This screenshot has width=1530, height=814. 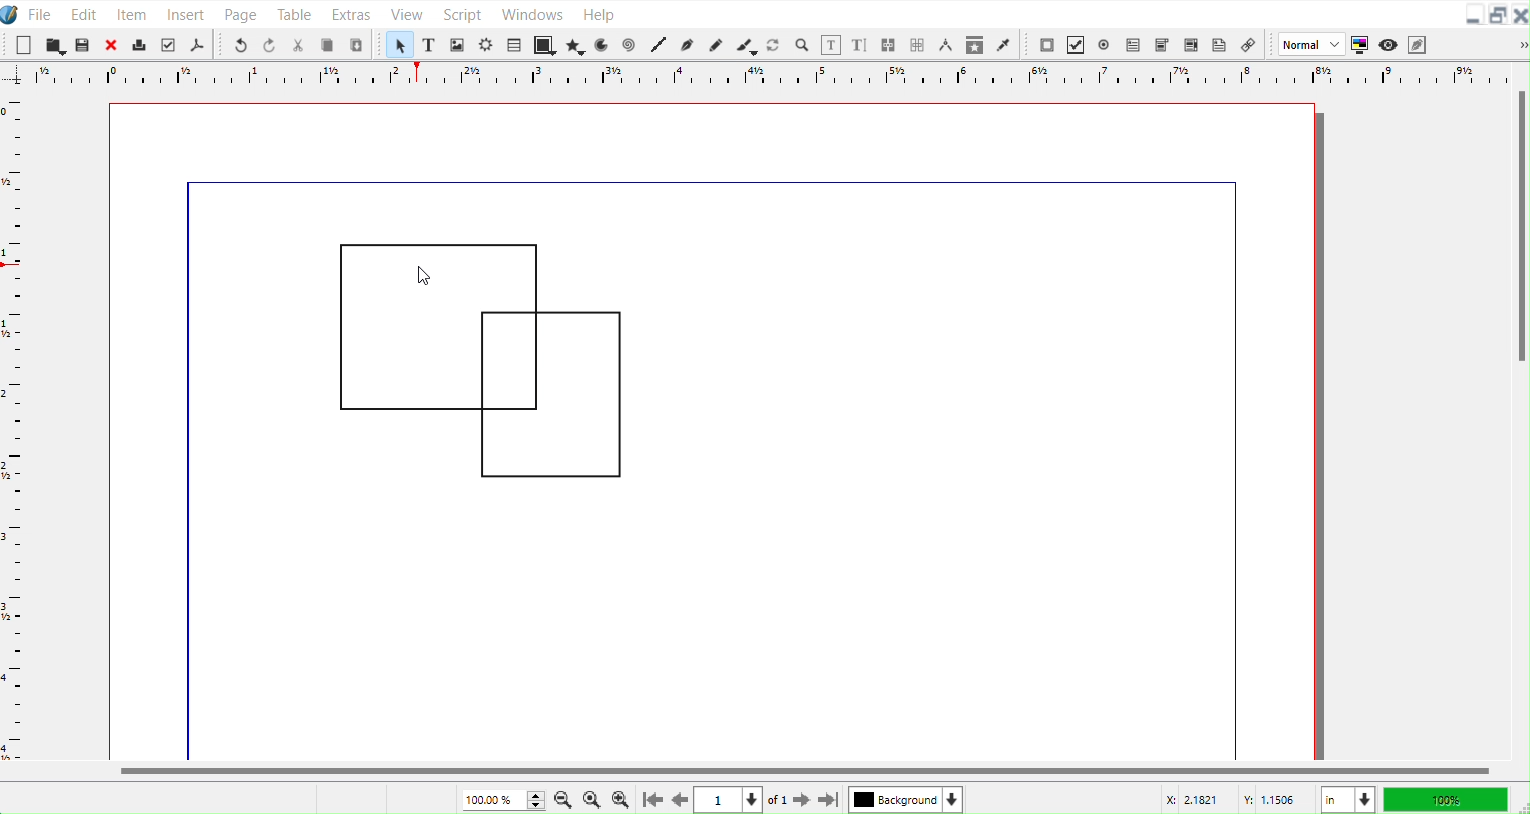 I want to click on Current Zoom level, so click(x=505, y=799).